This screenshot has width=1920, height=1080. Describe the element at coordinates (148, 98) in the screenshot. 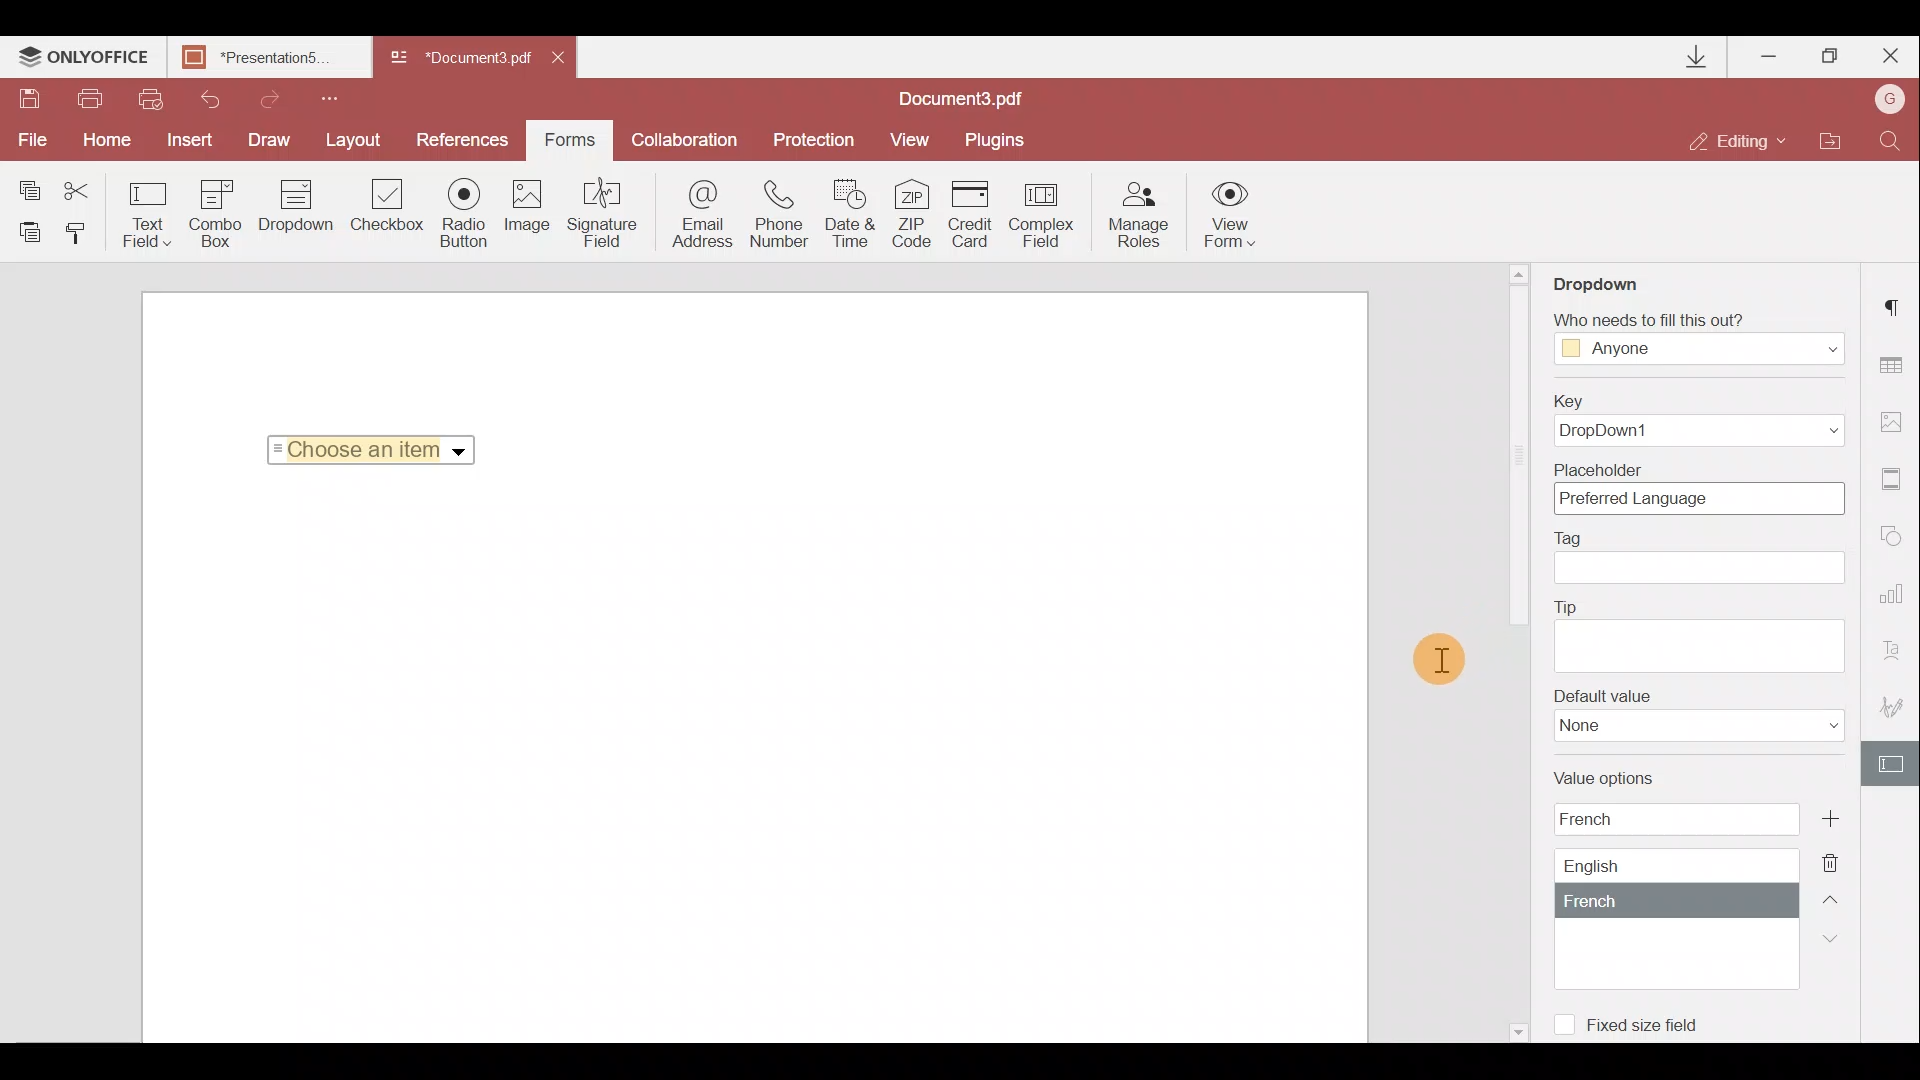

I see `Quick print` at that location.